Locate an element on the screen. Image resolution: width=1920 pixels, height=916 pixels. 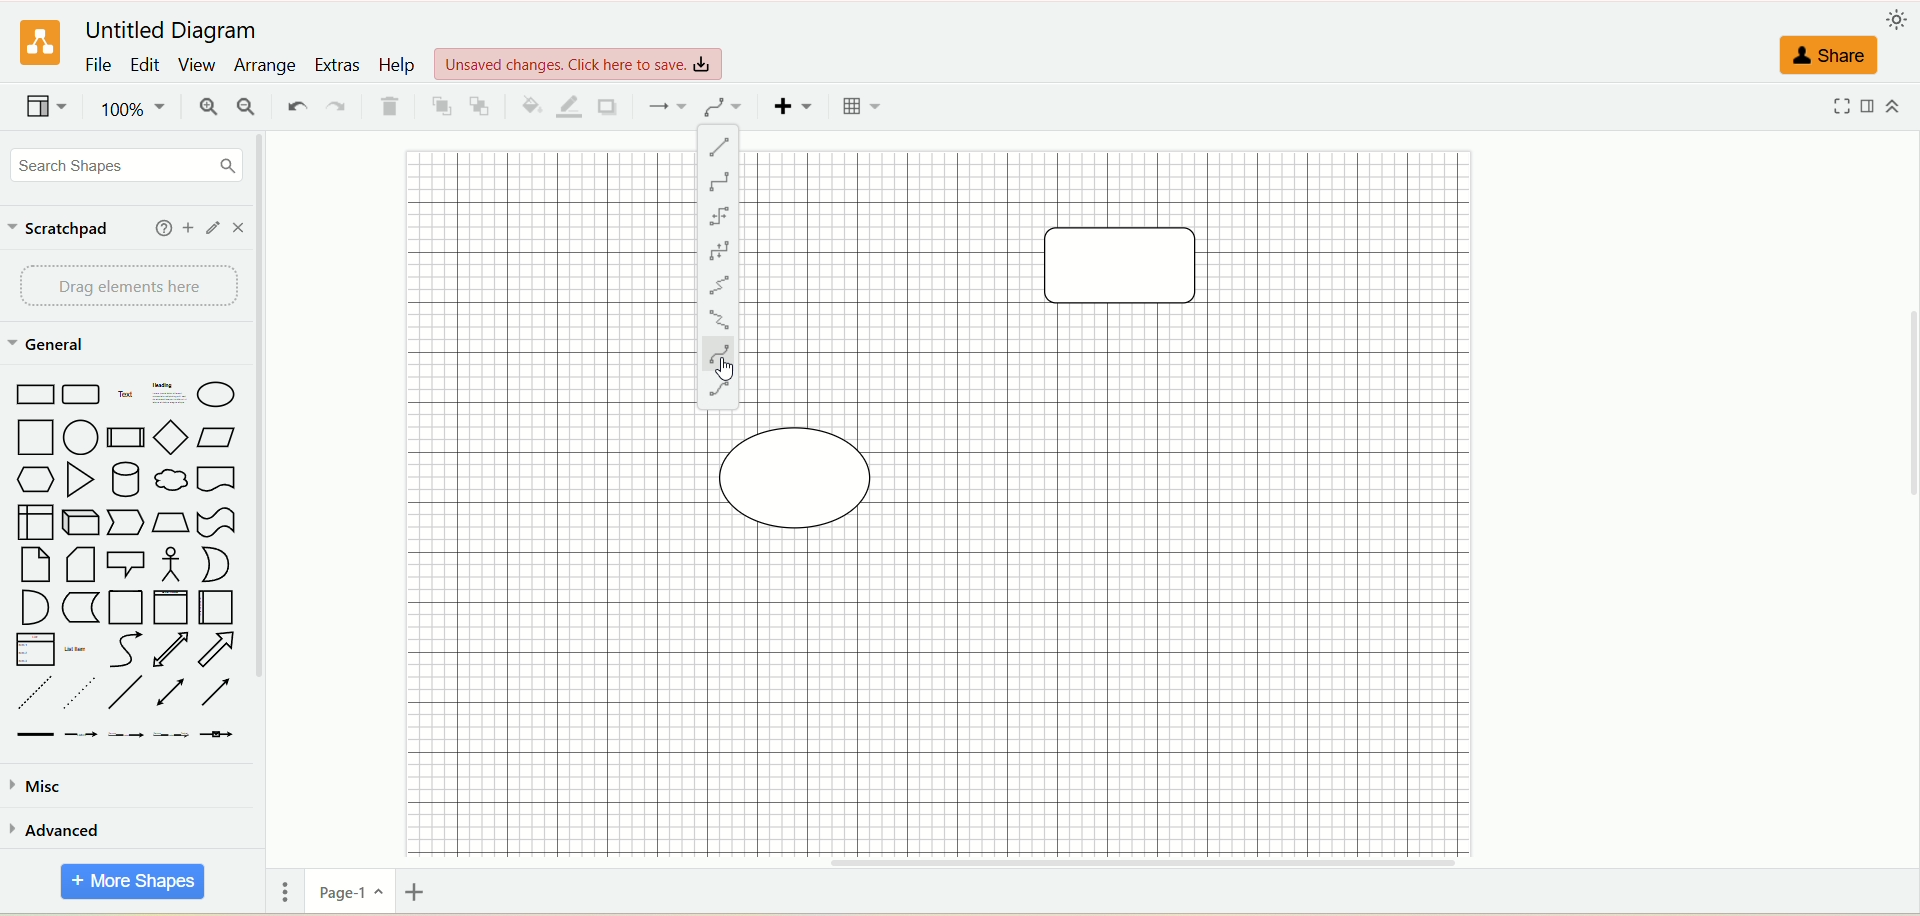
zoom factor is located at coordinates (131, 111).